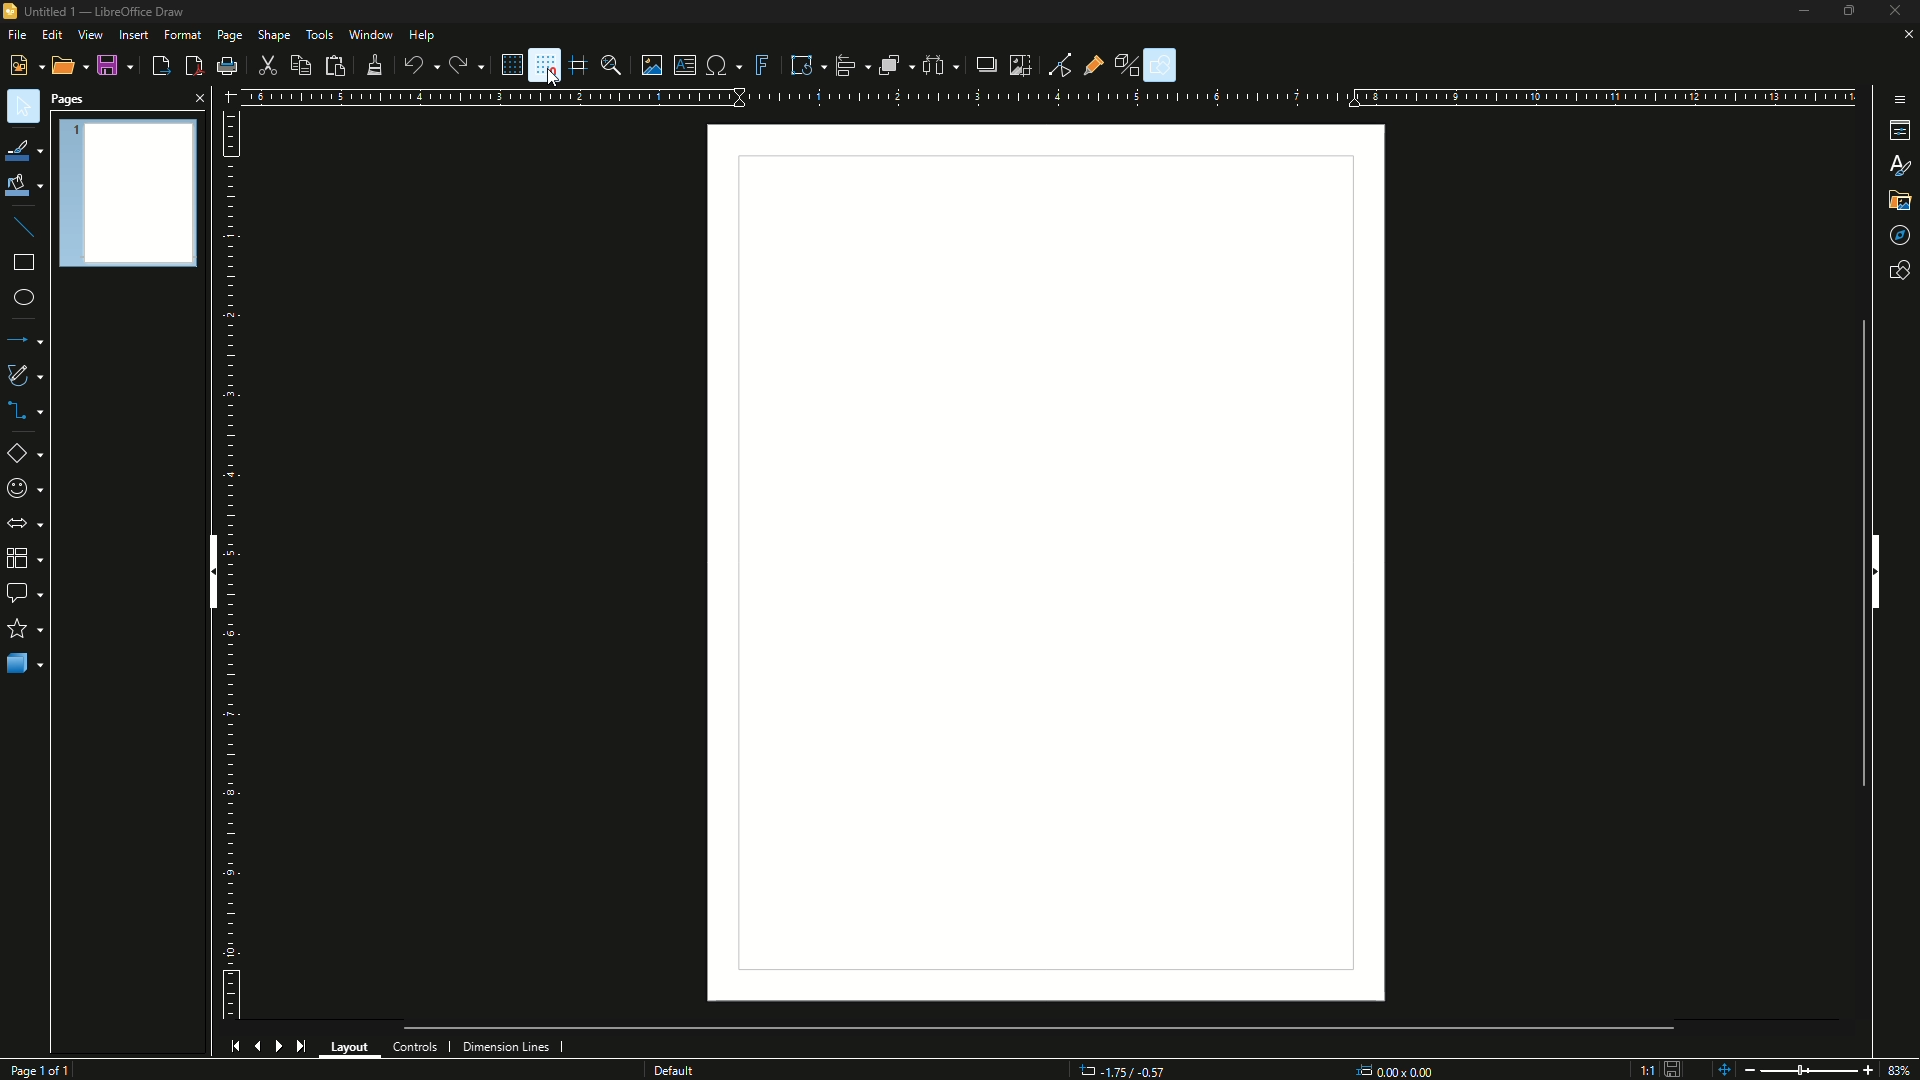  I want to click on Scroll, so click(1863, 546).